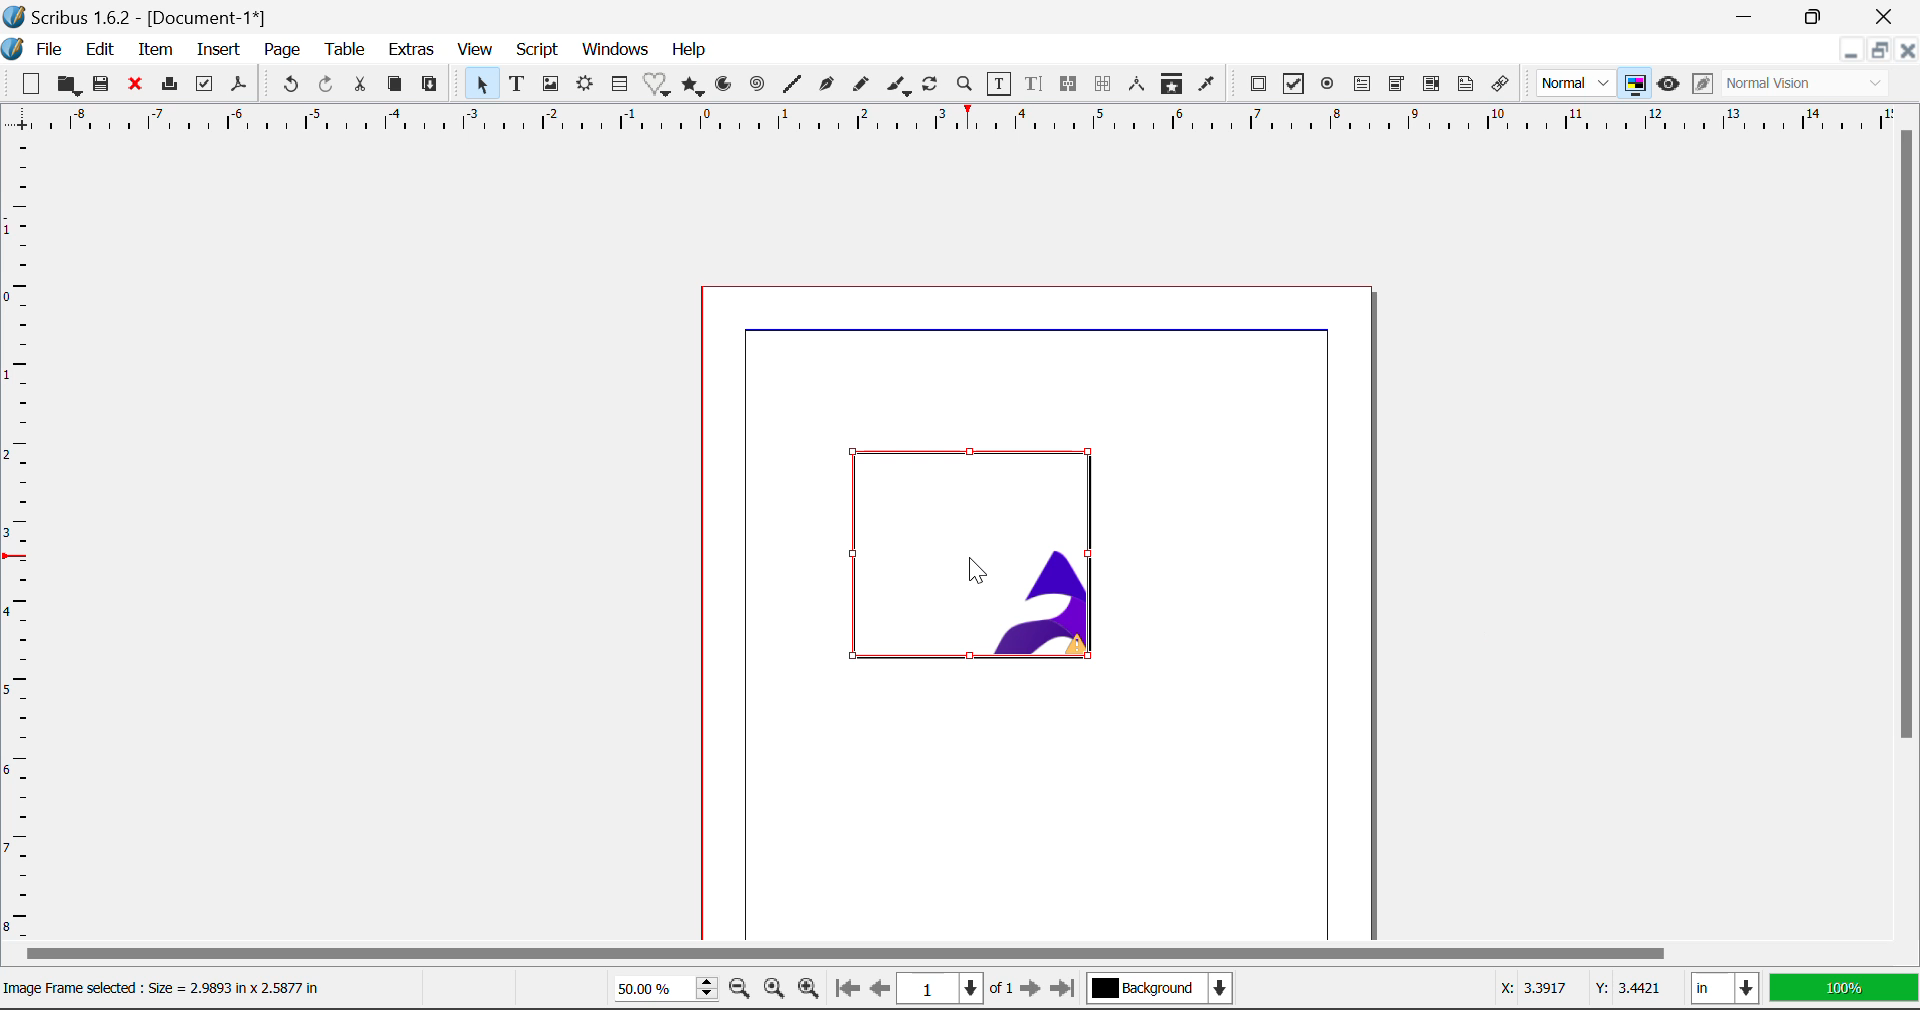  Describe the element at coordinates (1070, 85) in the screenshot. I see `Link Text Frames` at that location.